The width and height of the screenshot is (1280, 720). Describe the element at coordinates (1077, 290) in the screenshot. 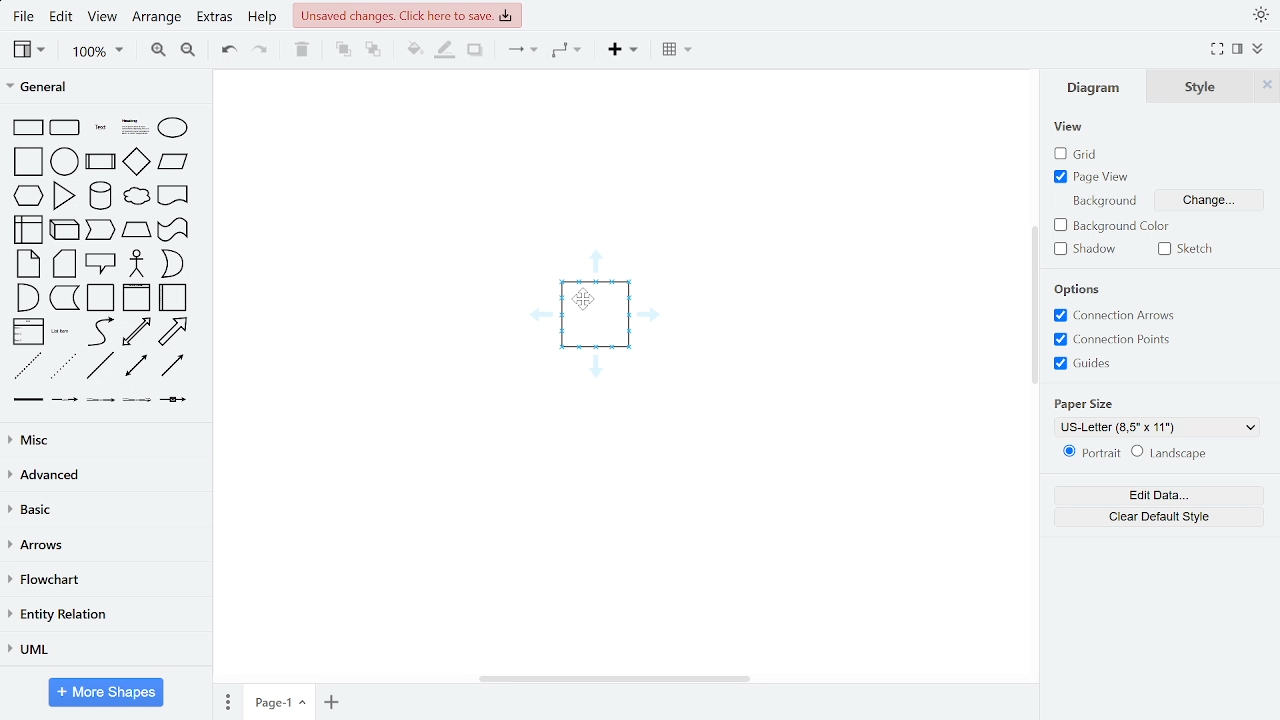

I see `Options` at that location.